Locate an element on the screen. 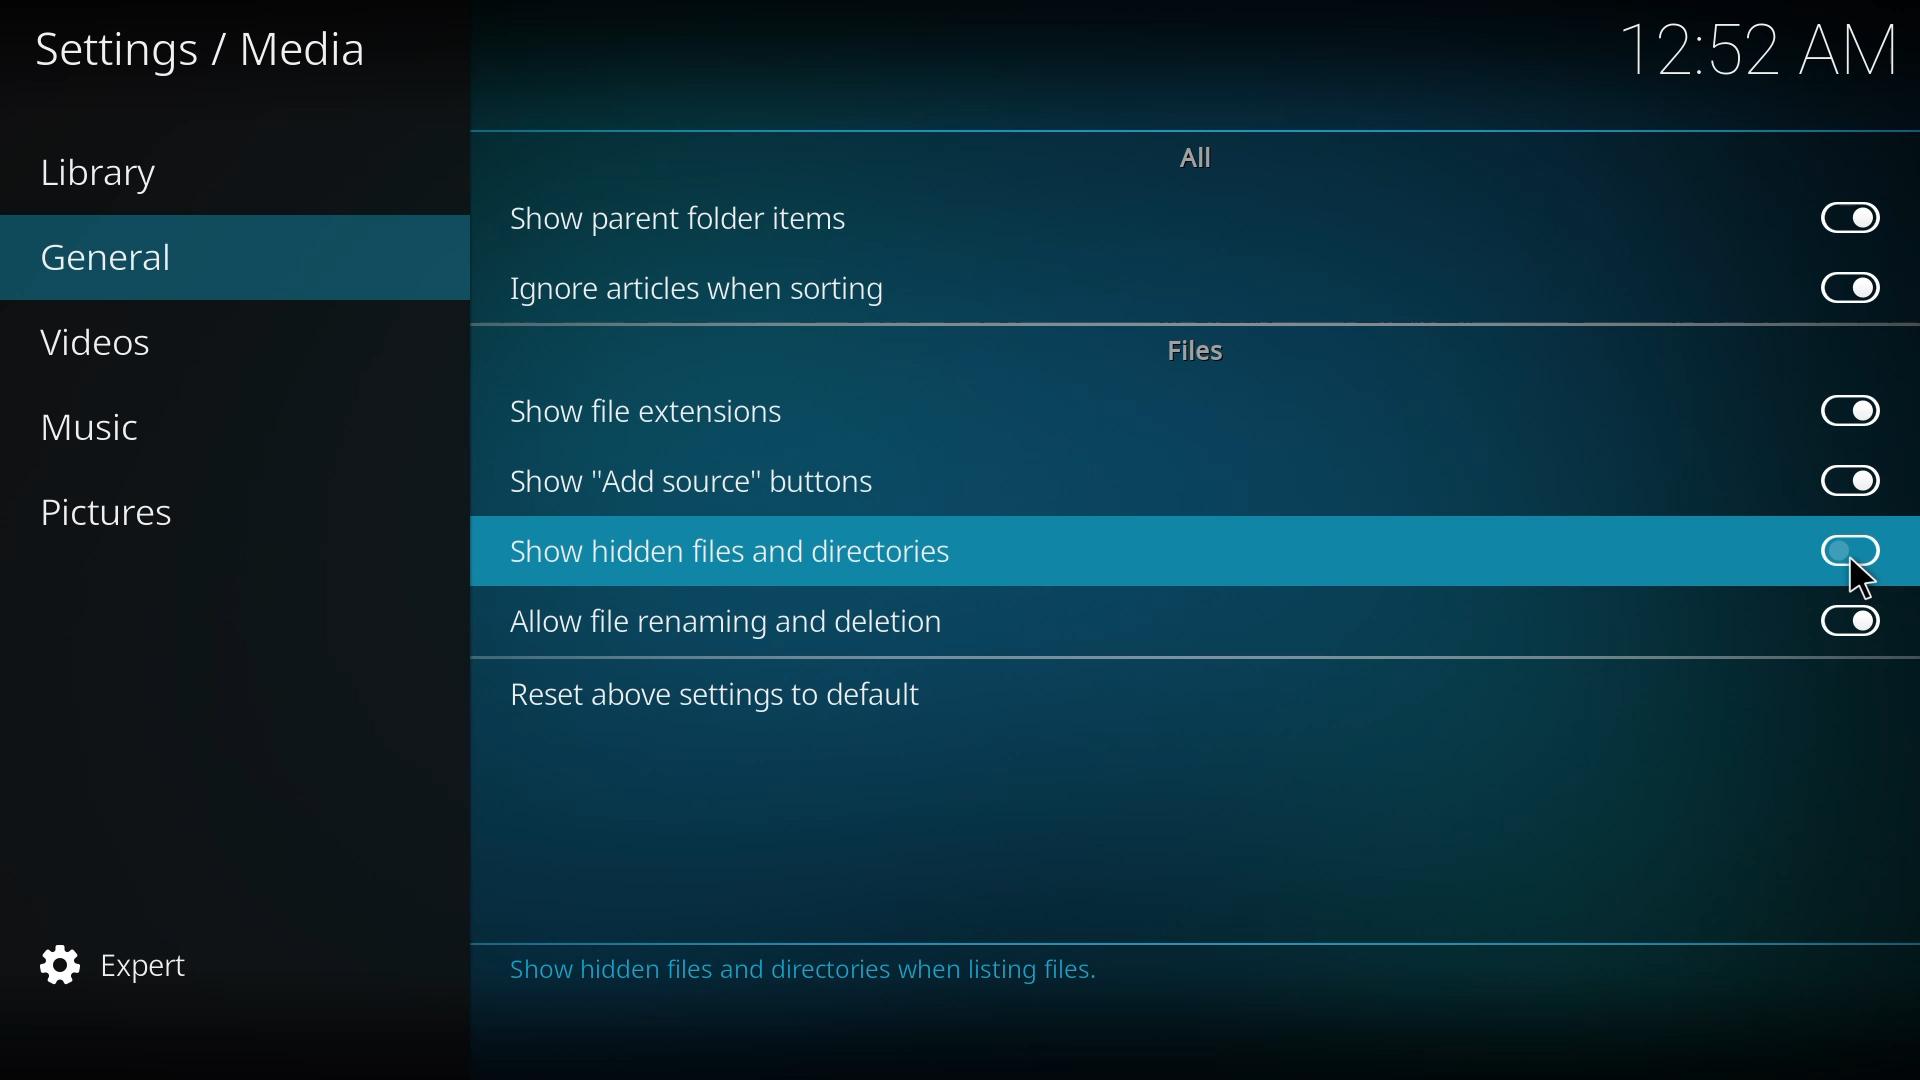 This screenshot has width=1920, height=1080. show parent folder items is located at coordinates (684, 219).